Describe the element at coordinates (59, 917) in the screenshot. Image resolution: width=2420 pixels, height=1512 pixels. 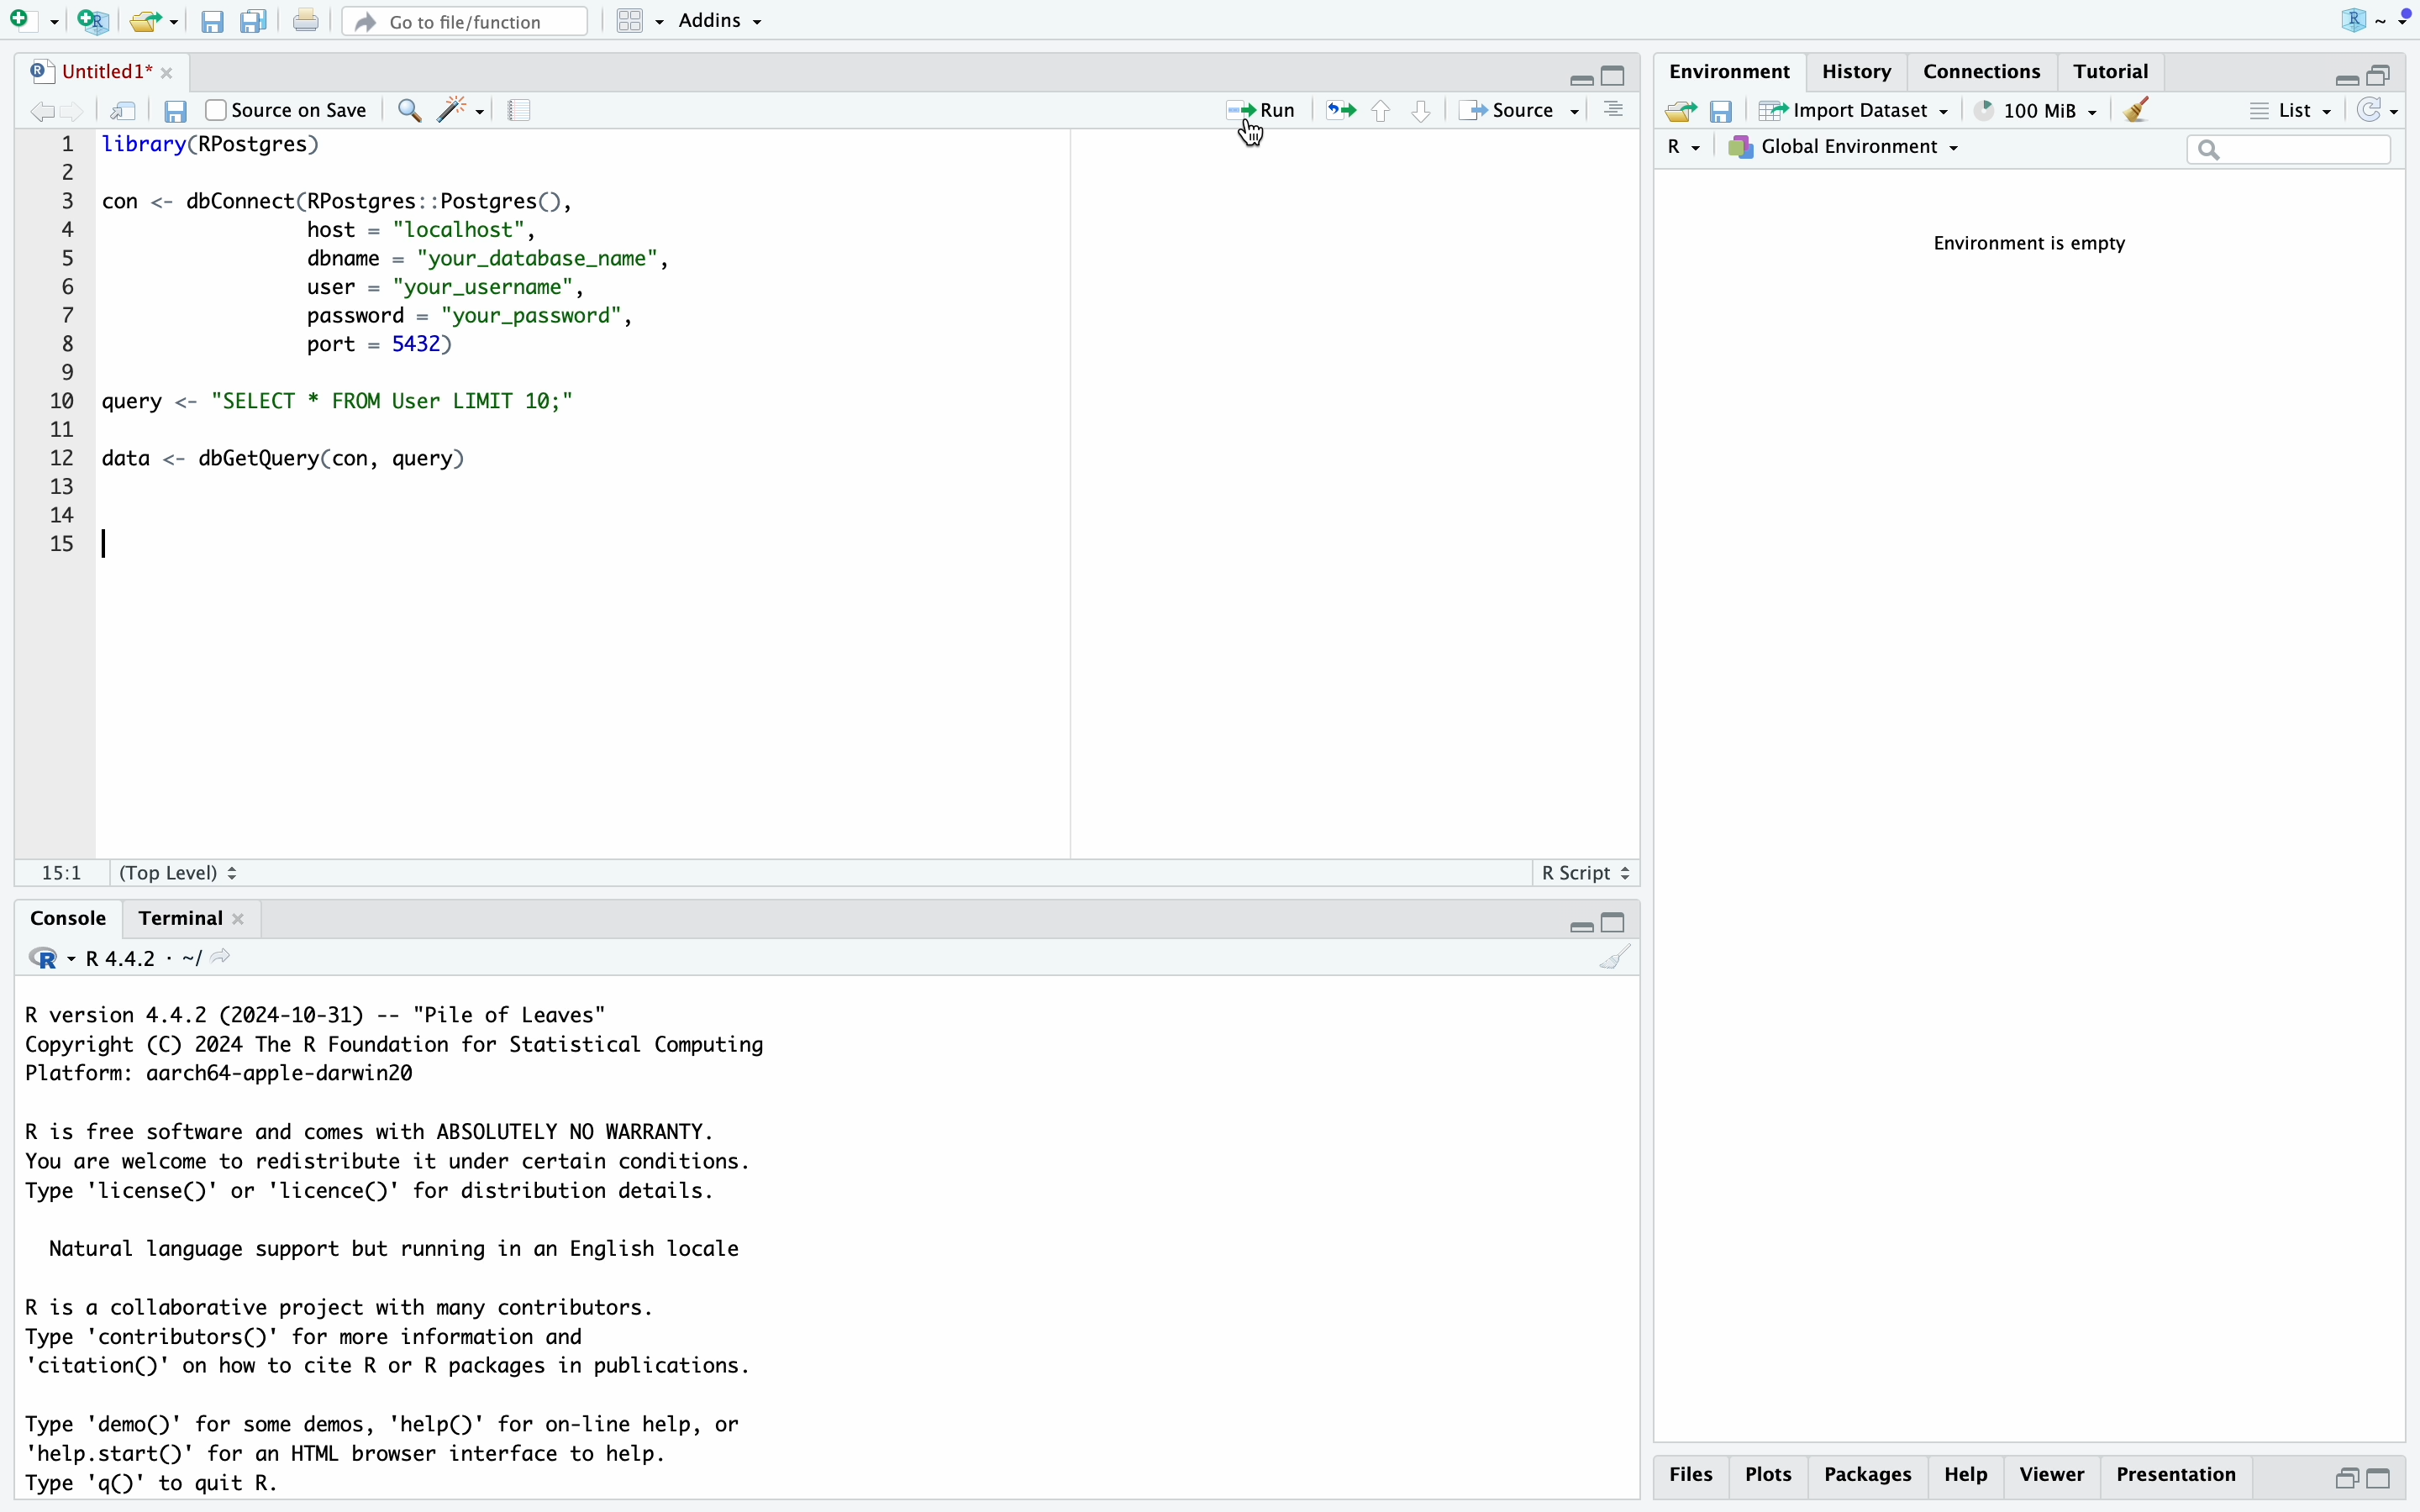
I see `console` at that location.